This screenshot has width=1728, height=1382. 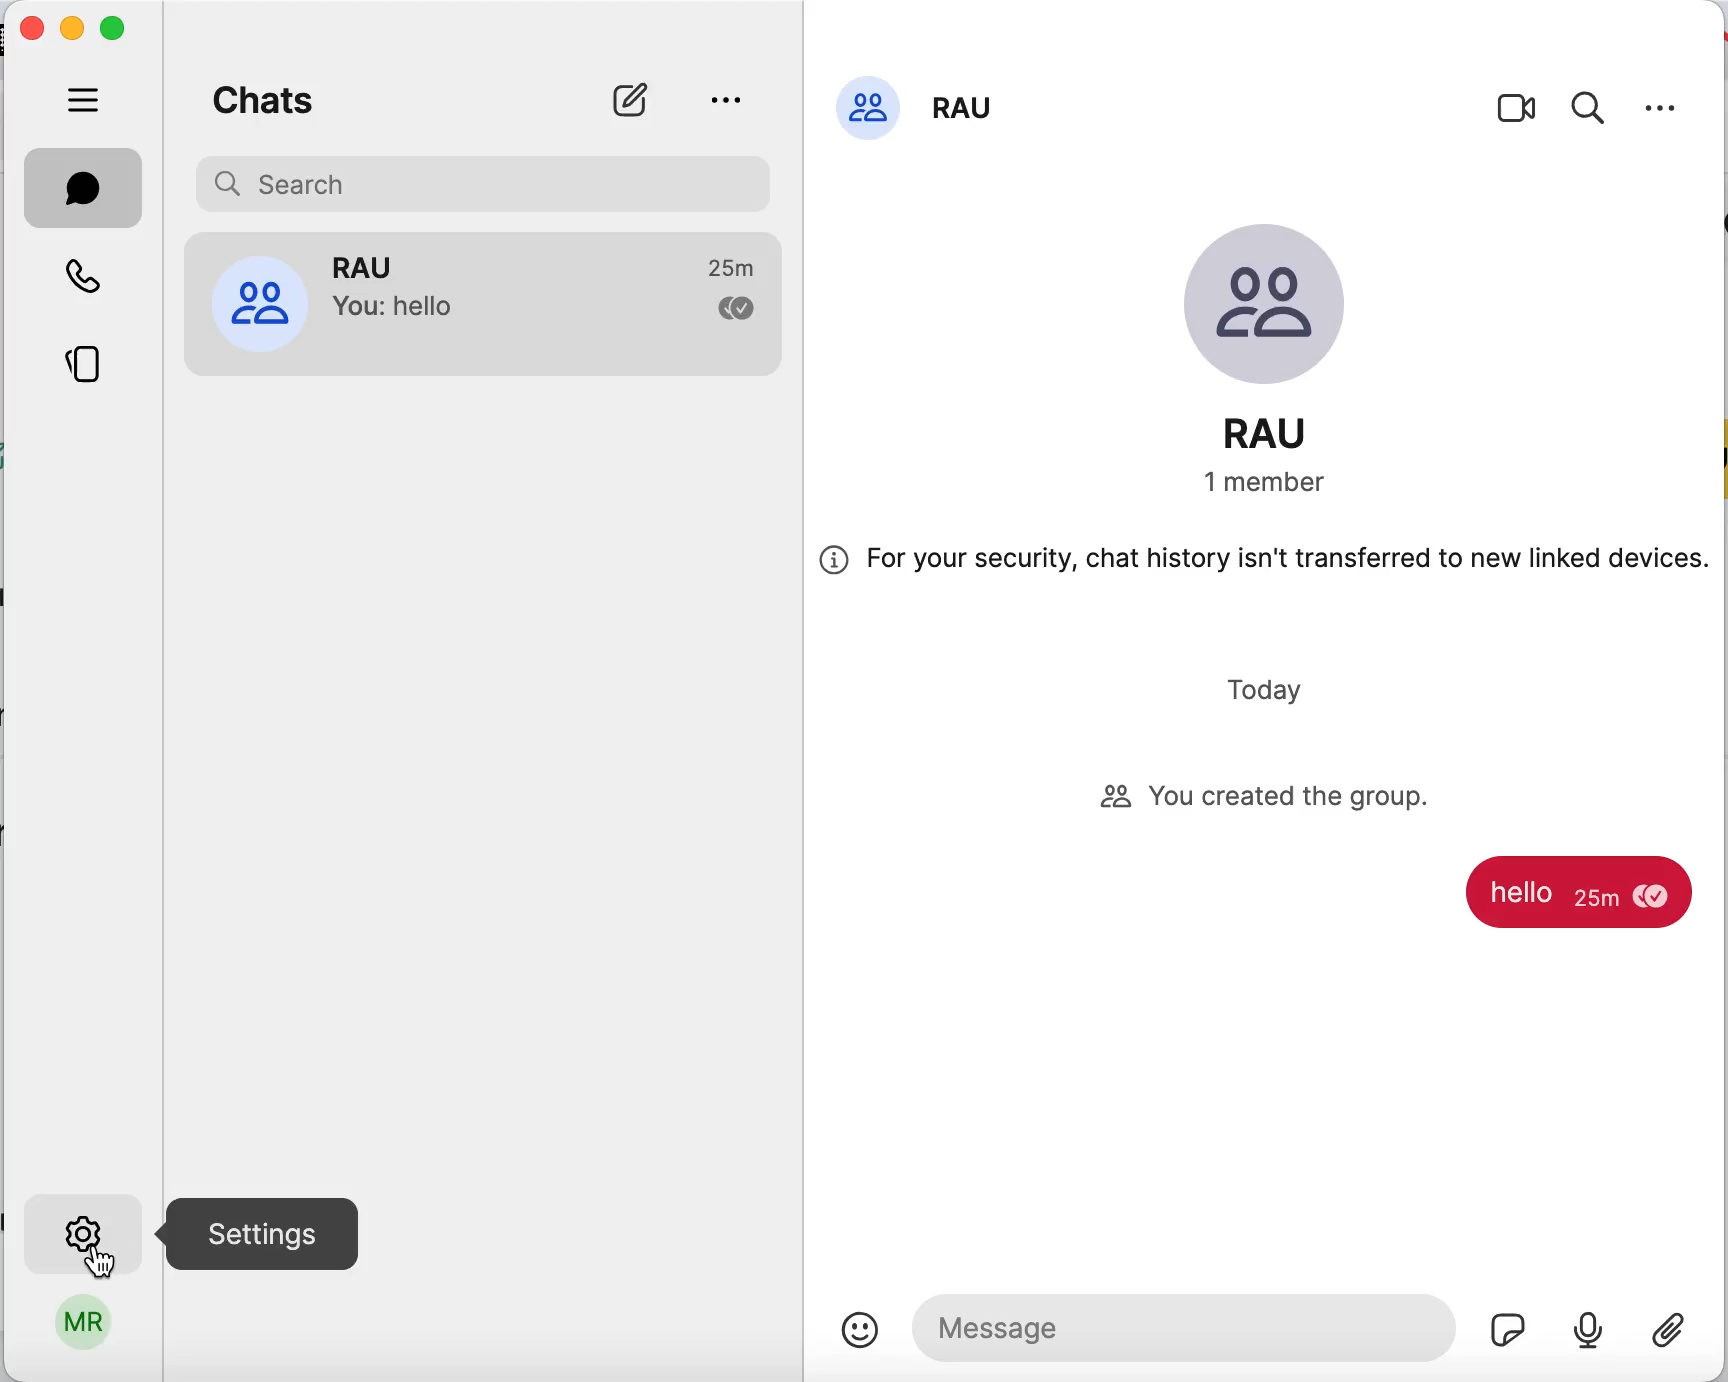 What do you see at coordinates (1595, 103) in the screenshot?
I see `search` at bounding box center [1595, 103].